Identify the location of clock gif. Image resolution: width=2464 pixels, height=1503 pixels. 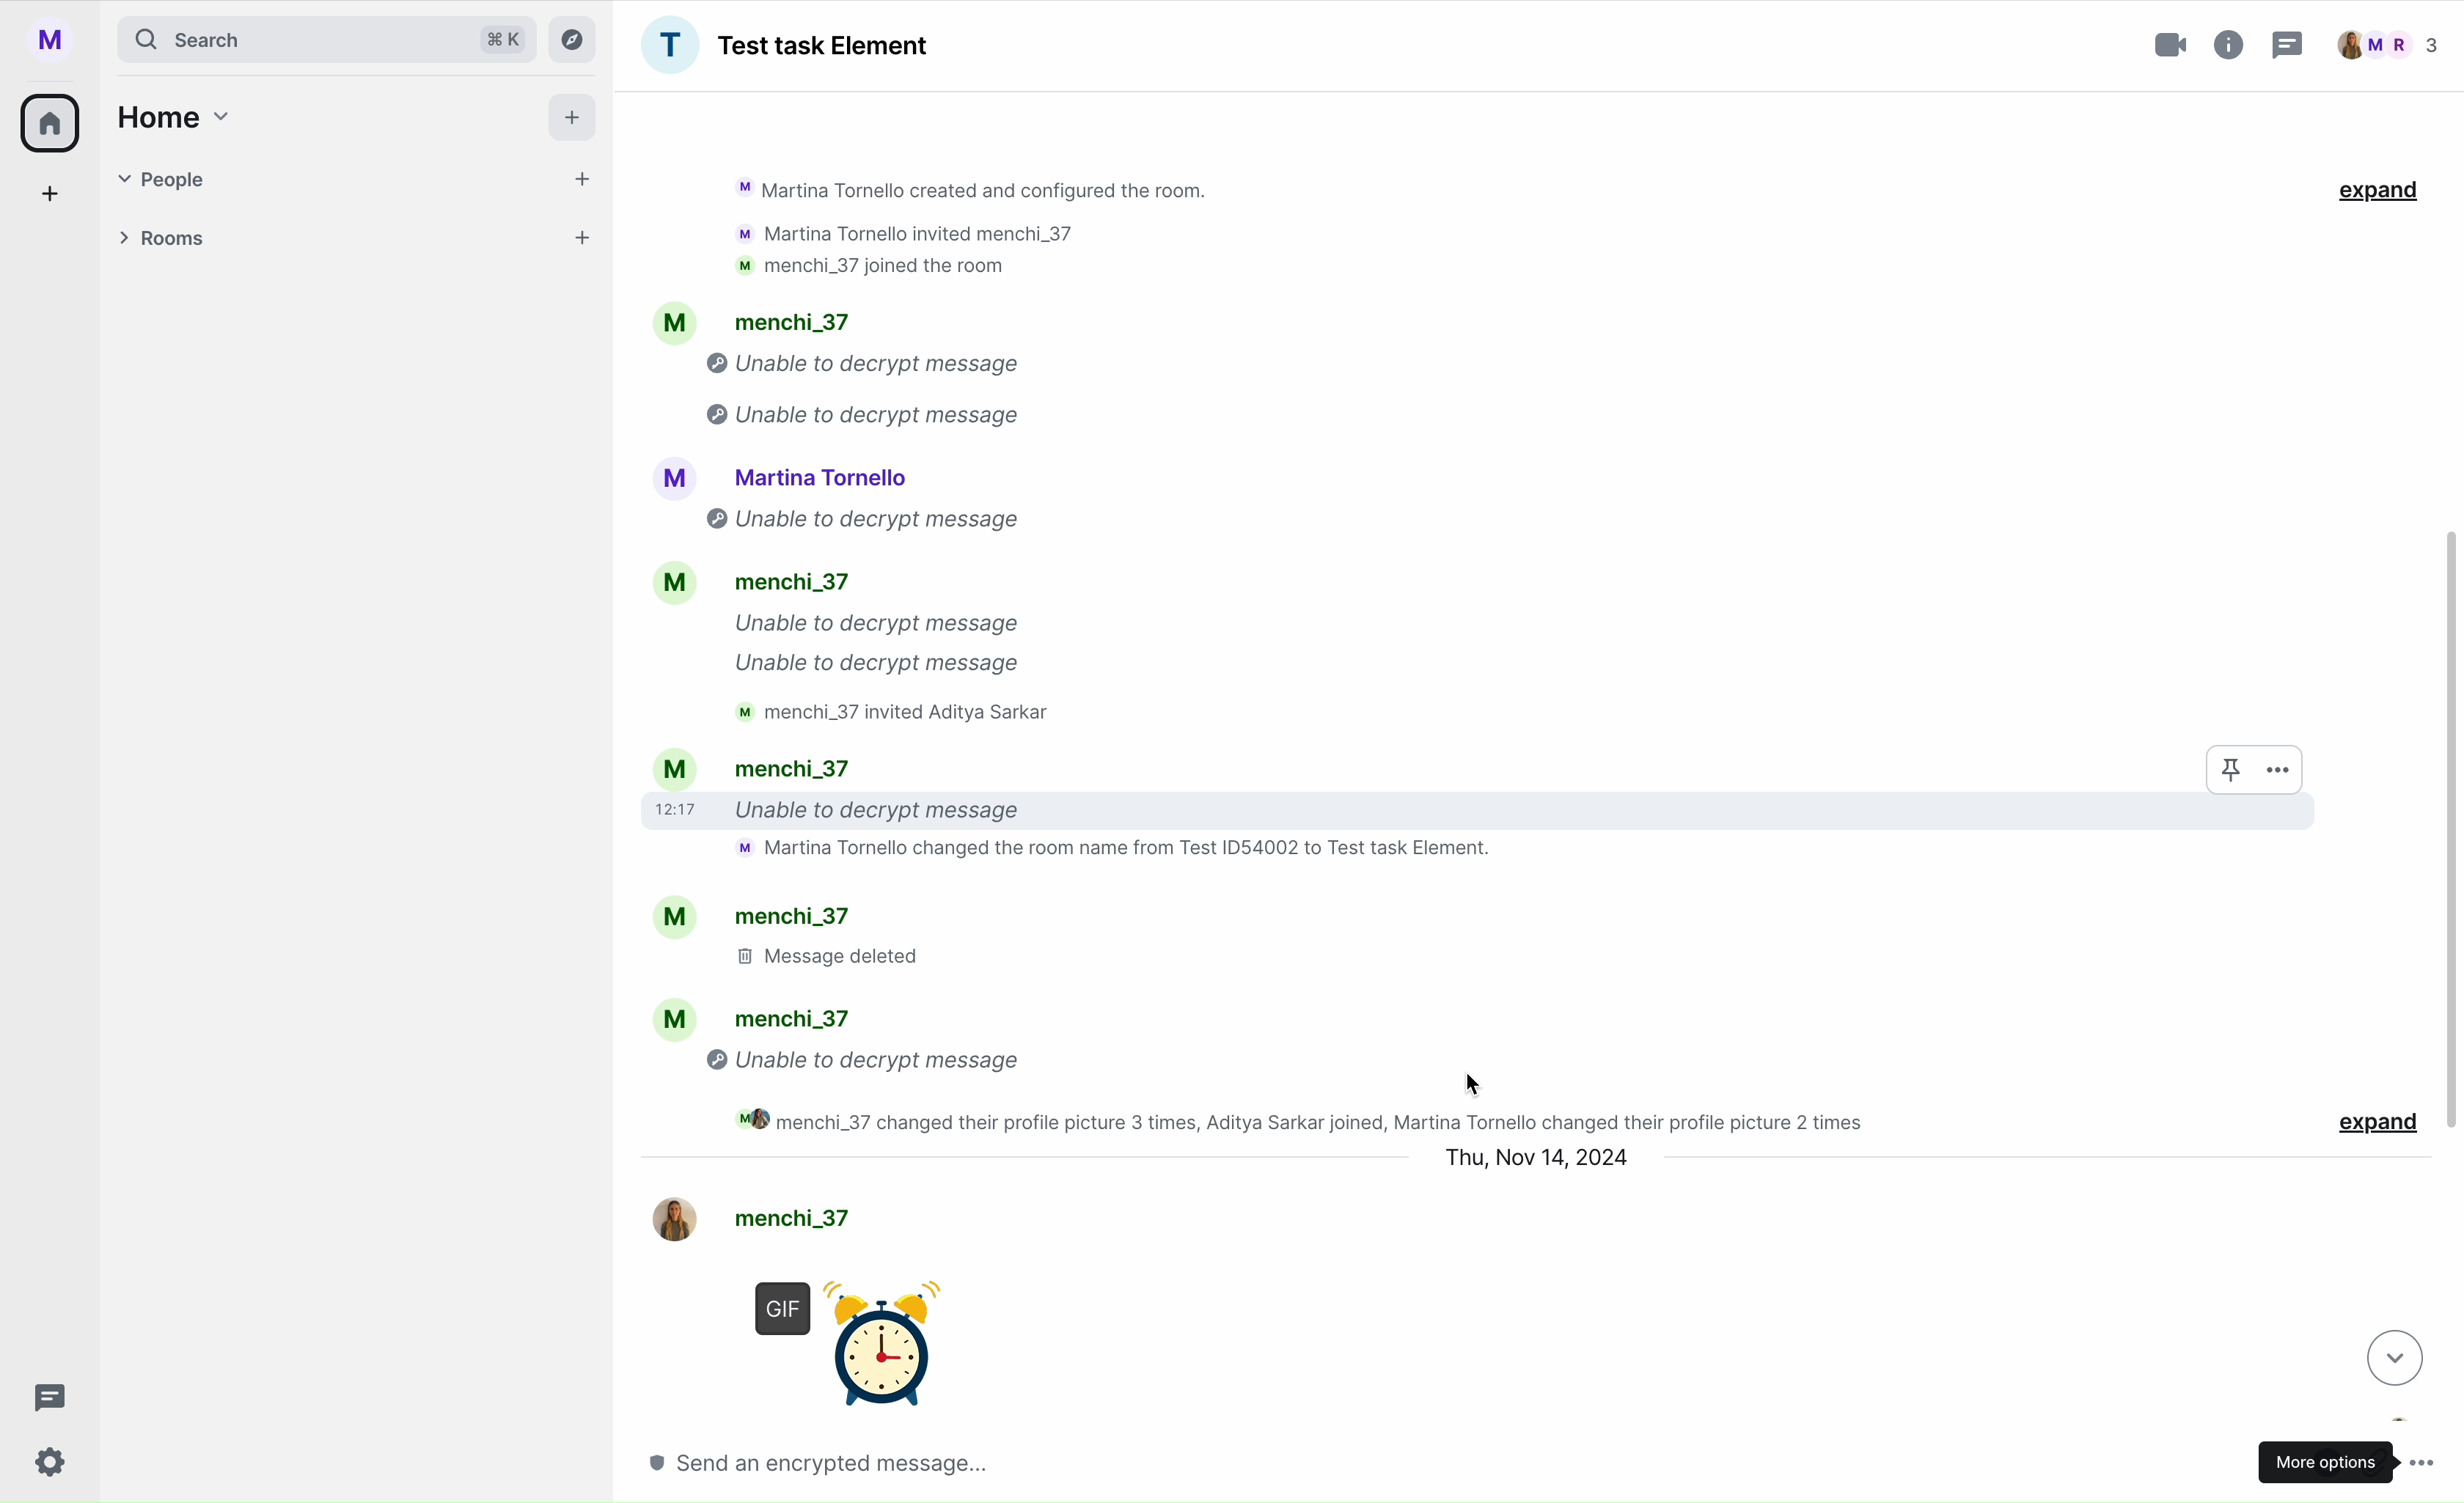
(884, 1331).